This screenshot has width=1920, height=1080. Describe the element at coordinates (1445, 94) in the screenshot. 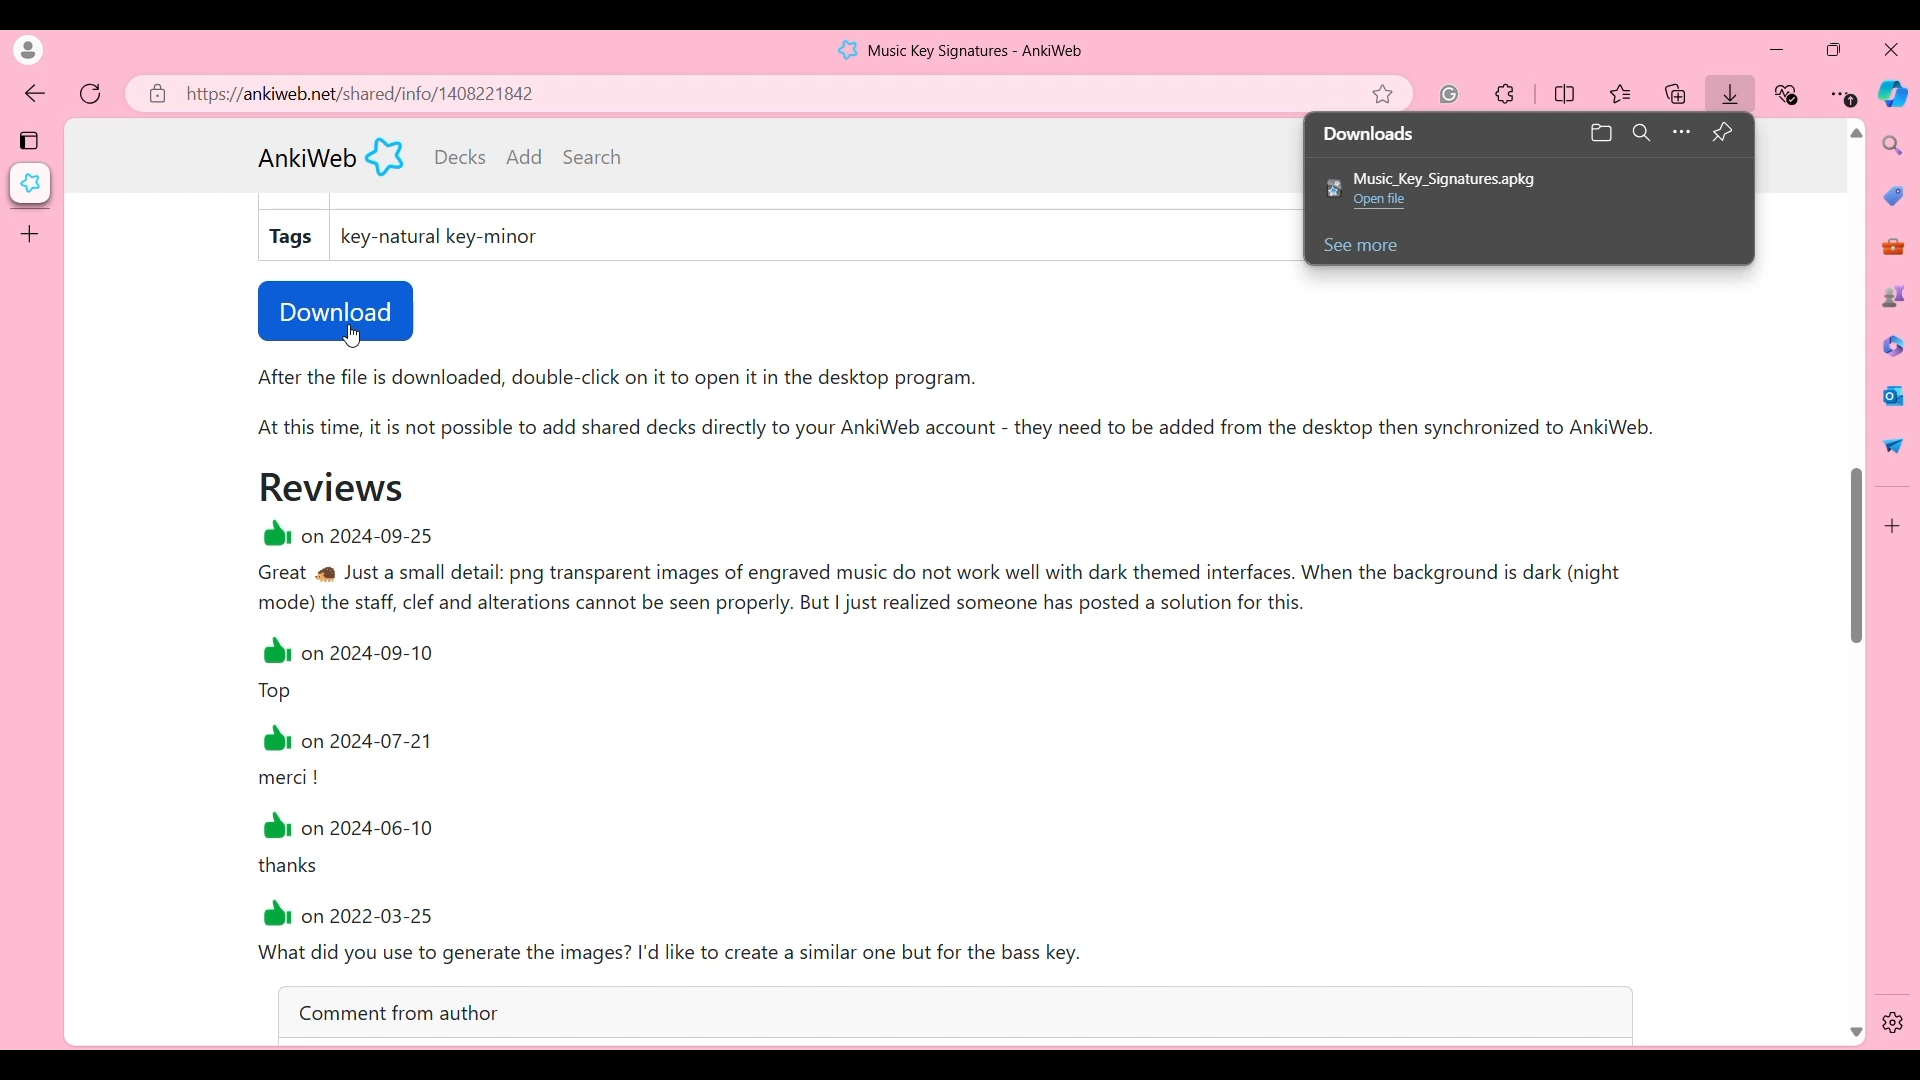

I see `Grammarly extension` at that location.